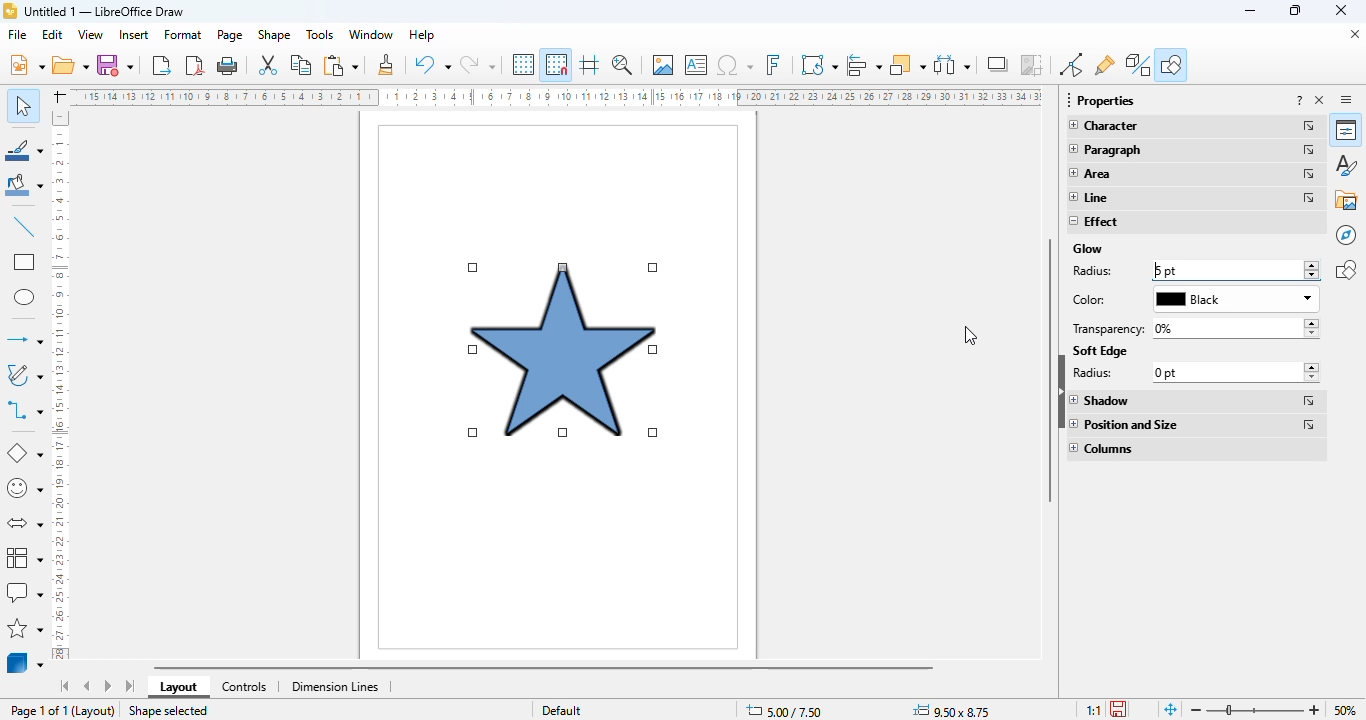 The width and height of the screenshot is (1366, 720). What do you see at coordinates (25, 489) in the screenshot?
I see `symbol shapes` at bounding box center [25, 489].